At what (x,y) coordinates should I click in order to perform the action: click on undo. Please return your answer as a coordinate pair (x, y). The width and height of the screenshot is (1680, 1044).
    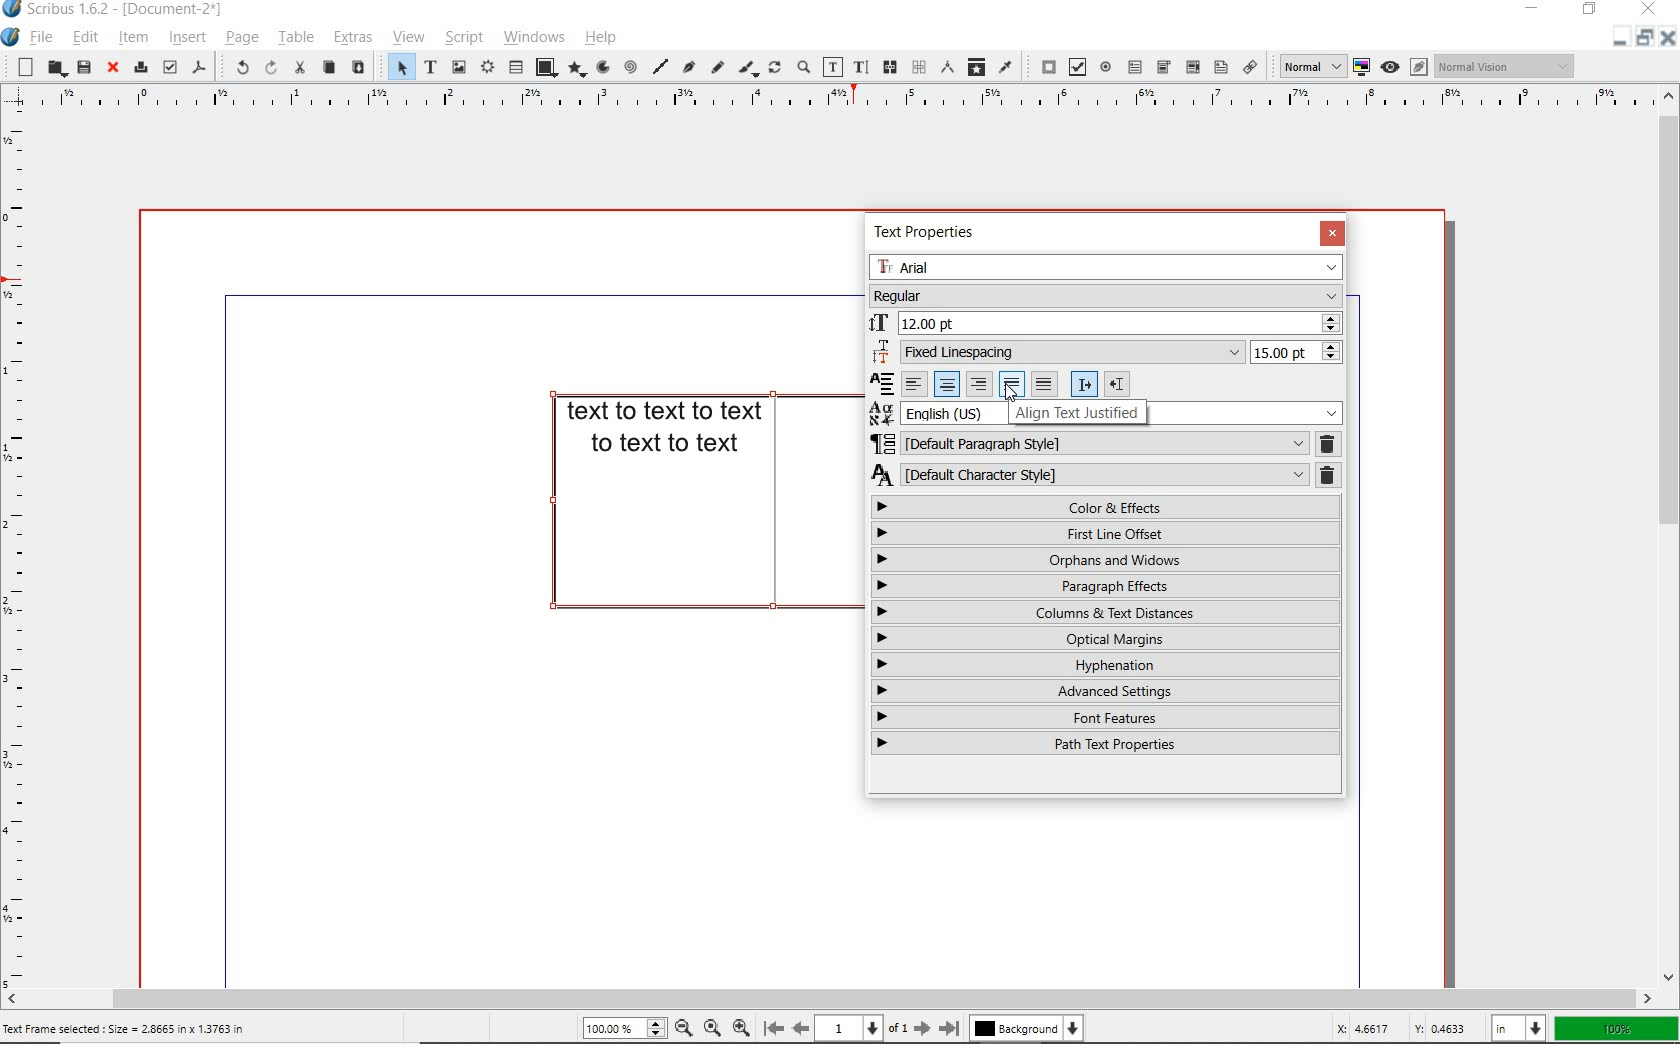
    Looking at the image, I should click on (238, 67).